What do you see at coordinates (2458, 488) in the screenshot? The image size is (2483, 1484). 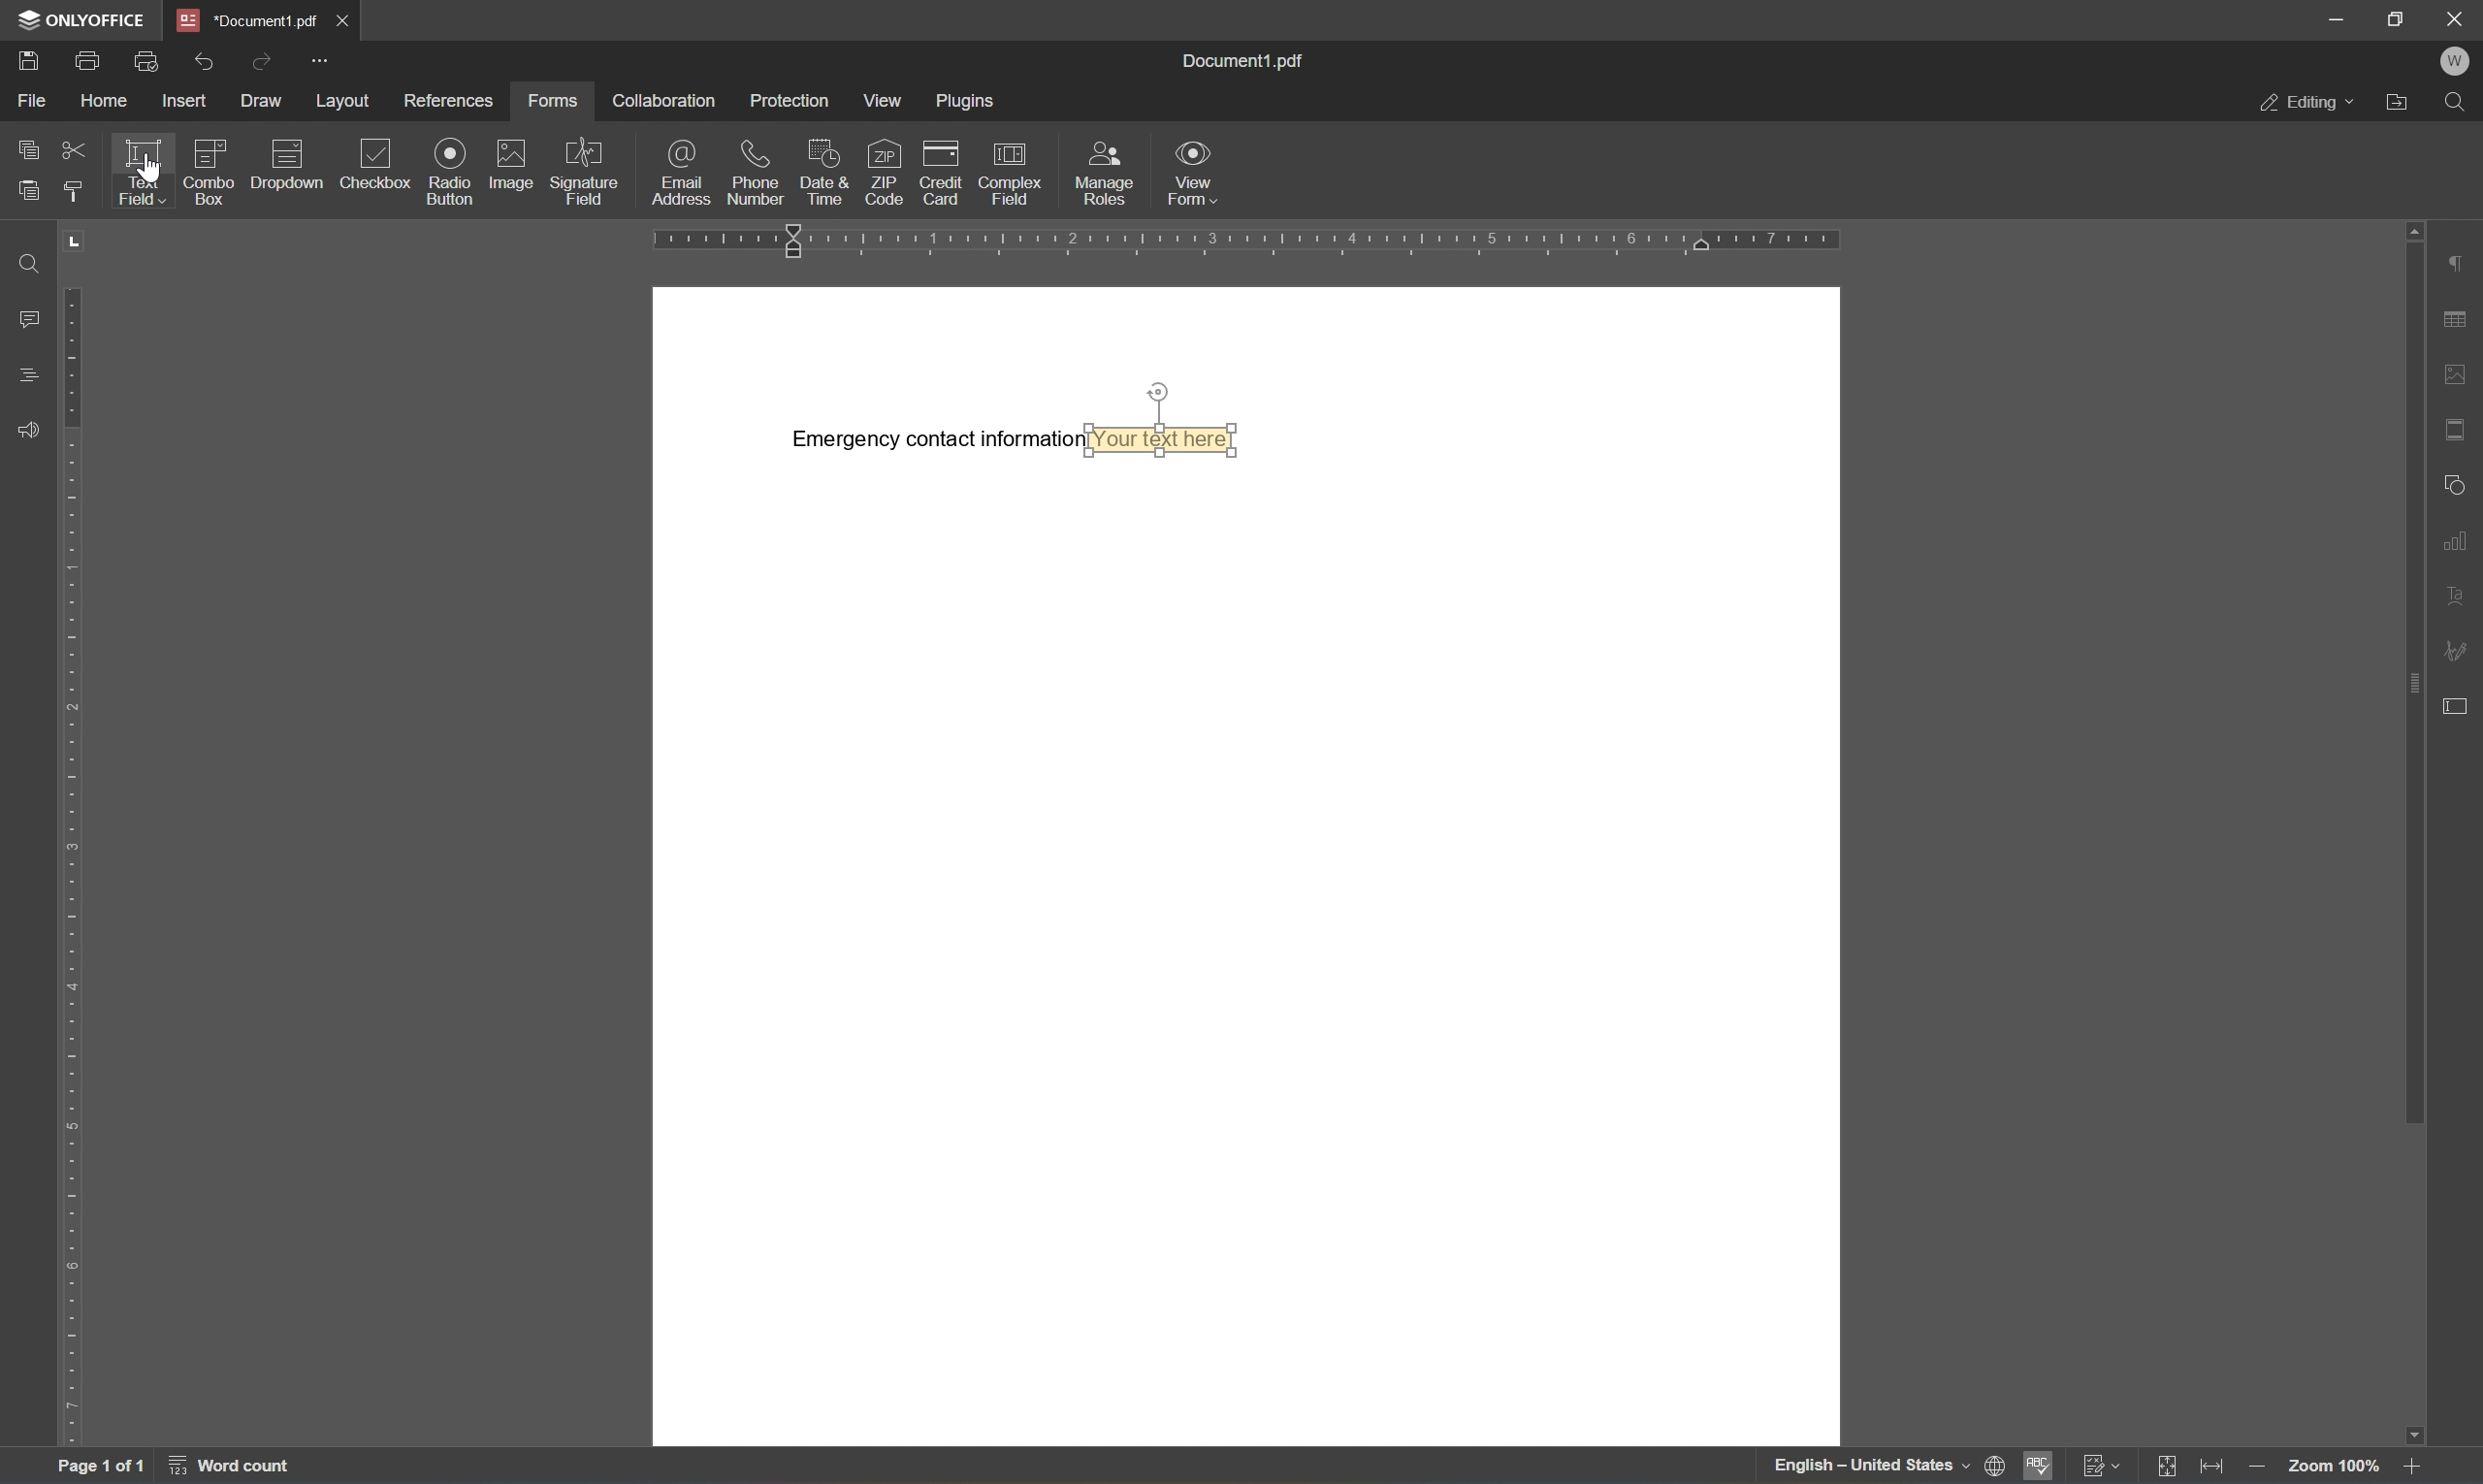 I see `shape settings` at bounding box center [2458, 488].